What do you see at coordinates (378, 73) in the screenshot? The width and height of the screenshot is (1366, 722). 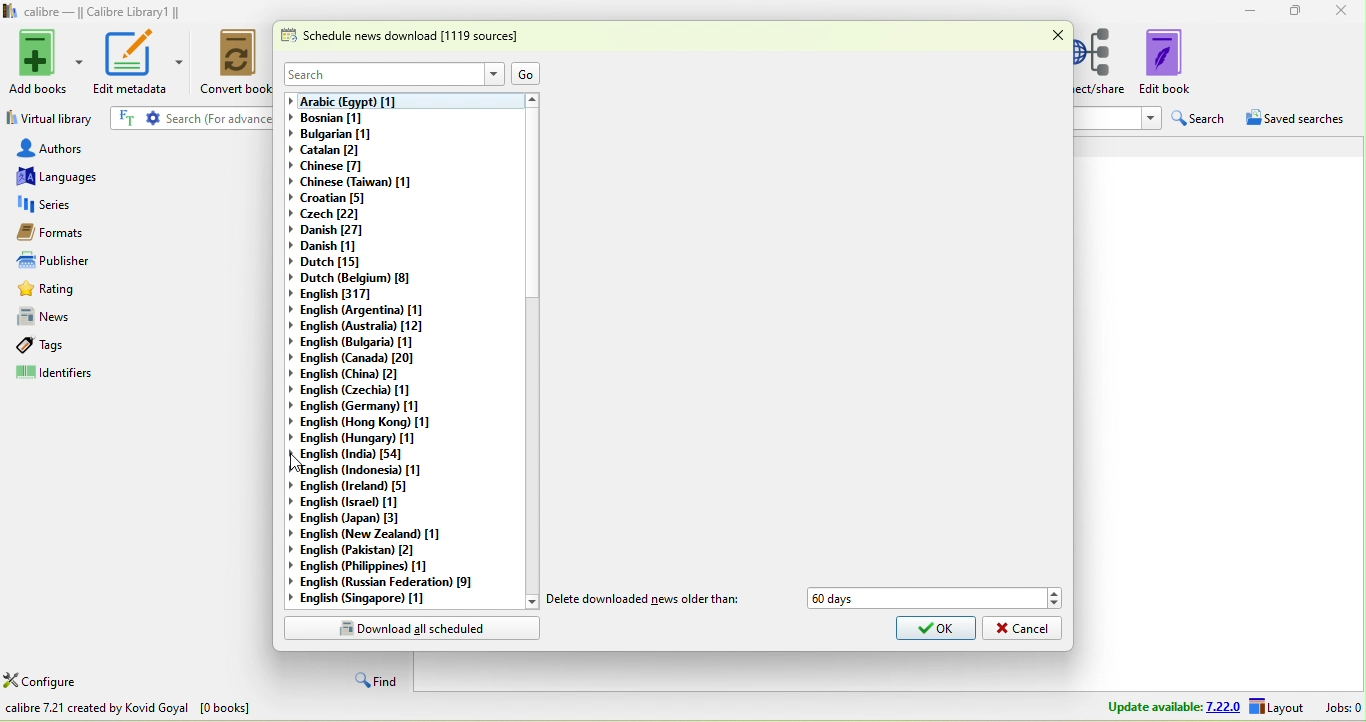 I see `search` at bounding box center [378, 73].